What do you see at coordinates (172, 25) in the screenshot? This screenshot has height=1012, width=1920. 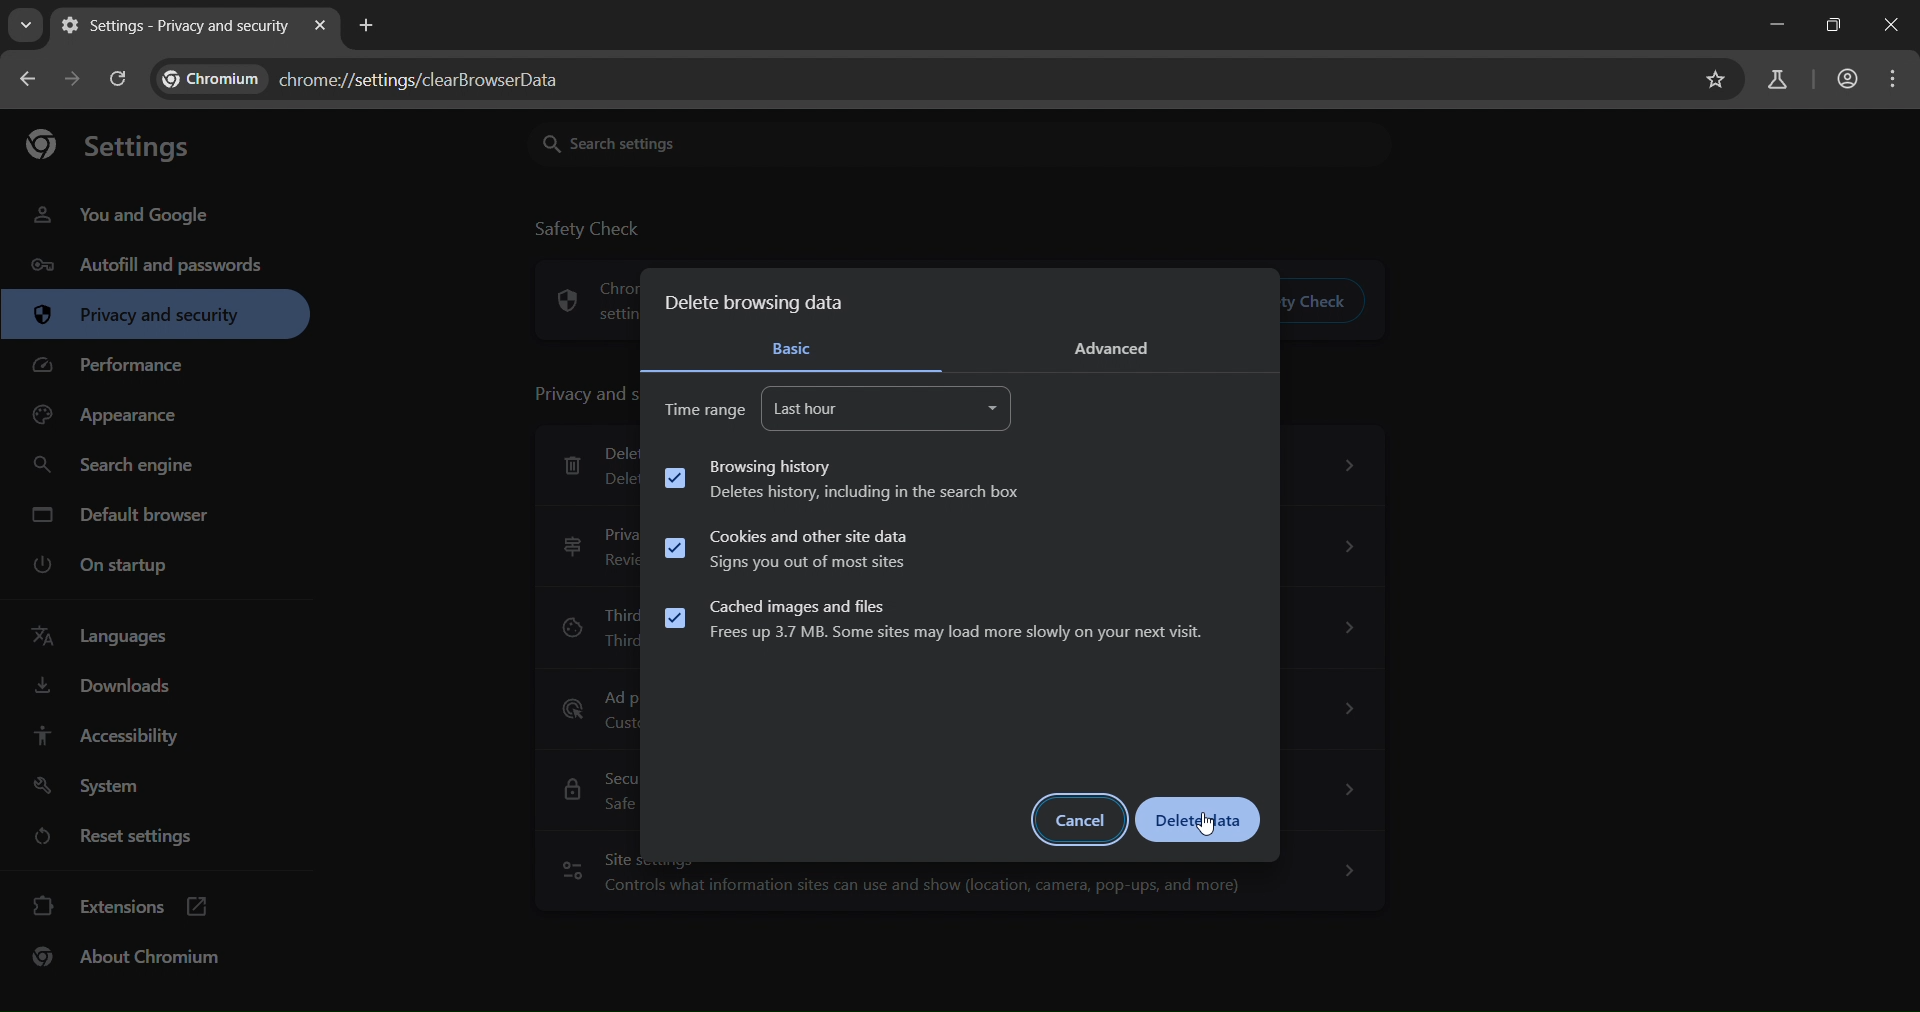 I see `Settings - Privacy and security` at bounding box center [172, 25].